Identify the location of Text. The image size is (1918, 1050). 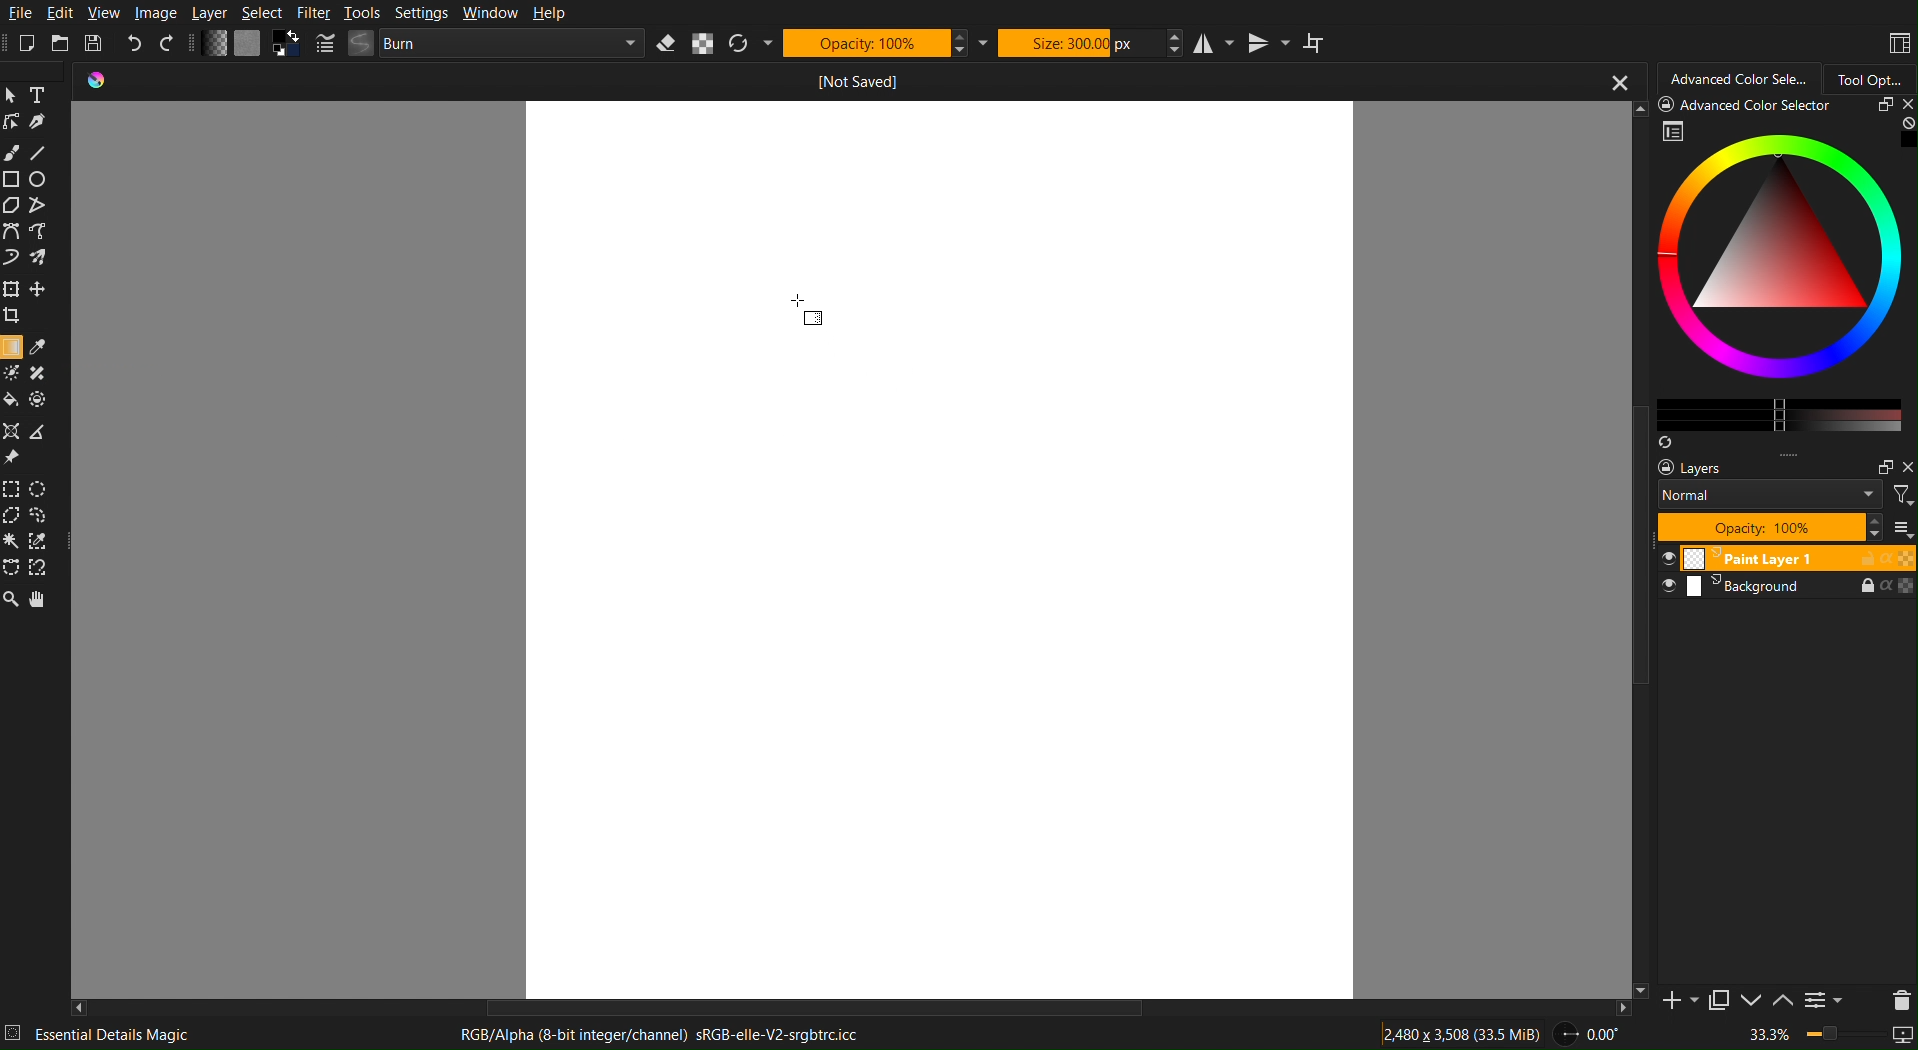
(43, 95).